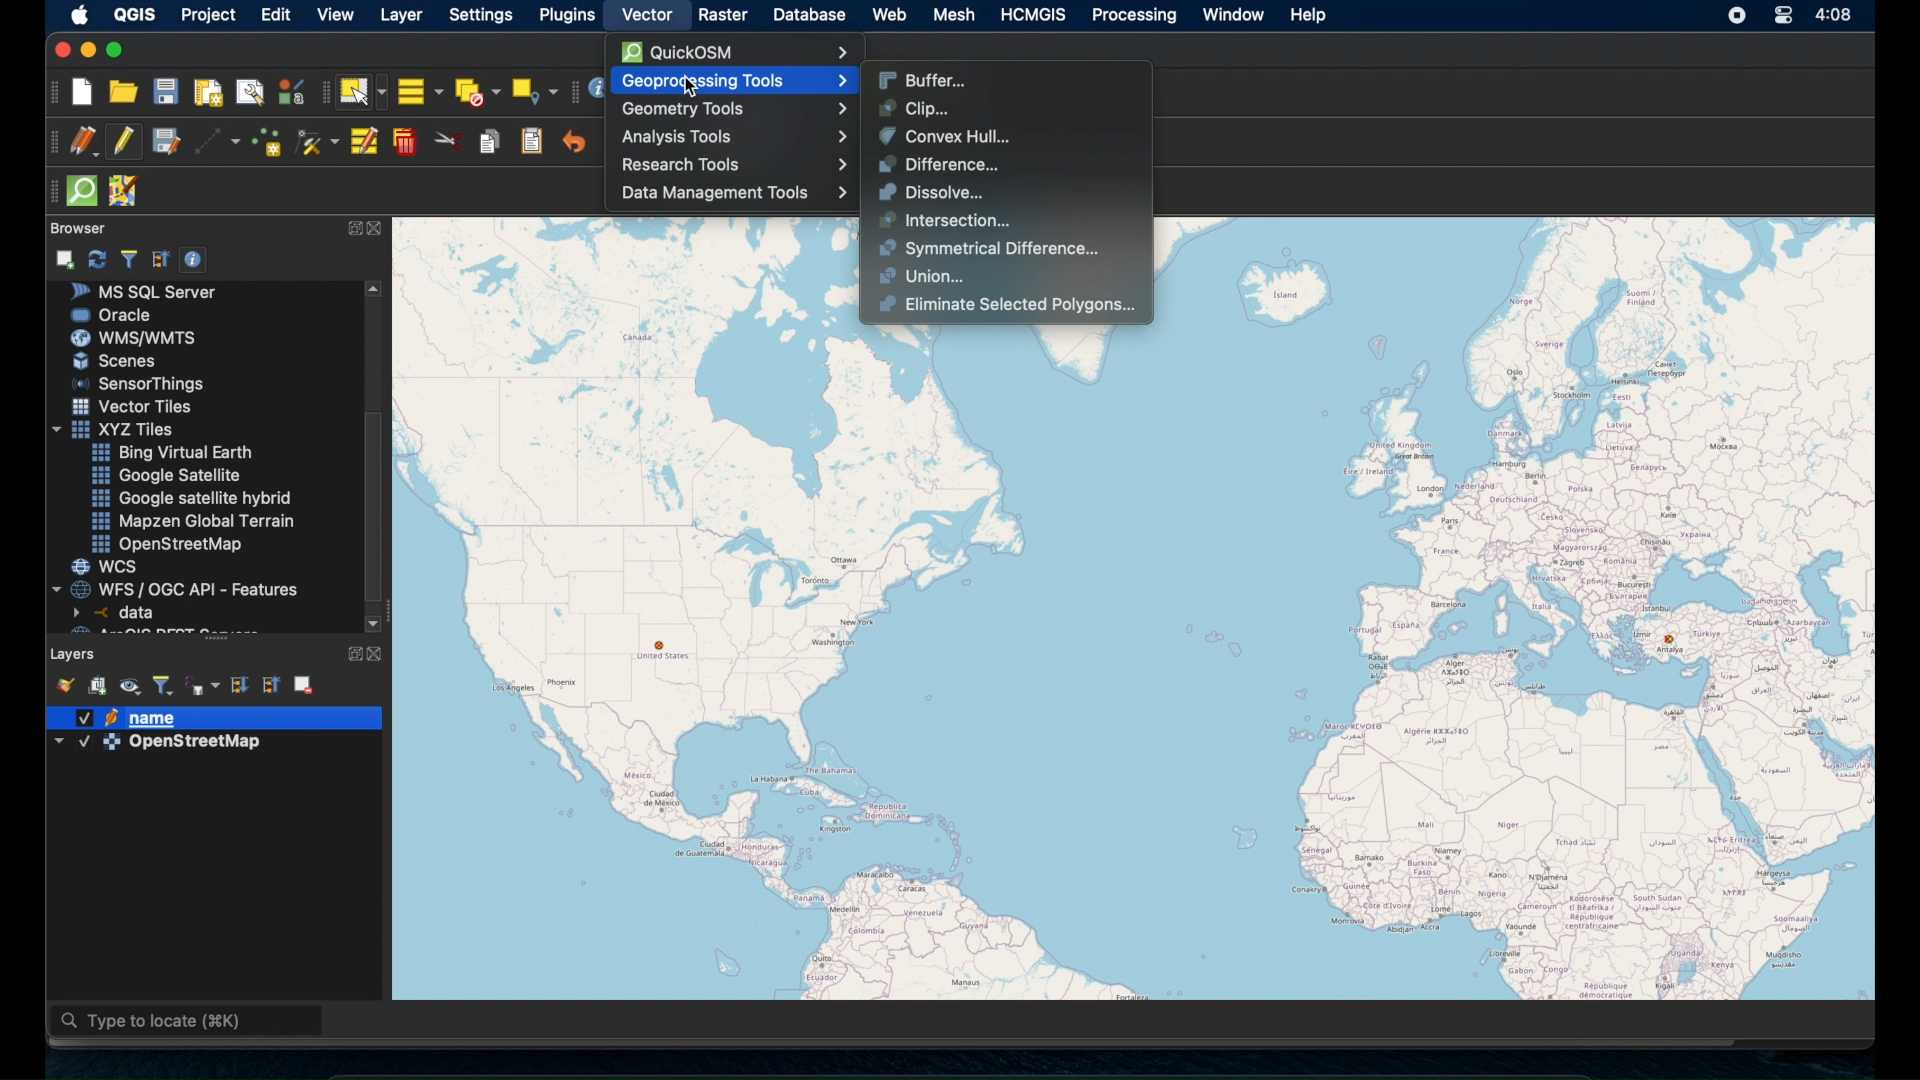  Describe the element at coordinates (197, 260) in the screenshot. I see `enable/disable properties widget` at that location.